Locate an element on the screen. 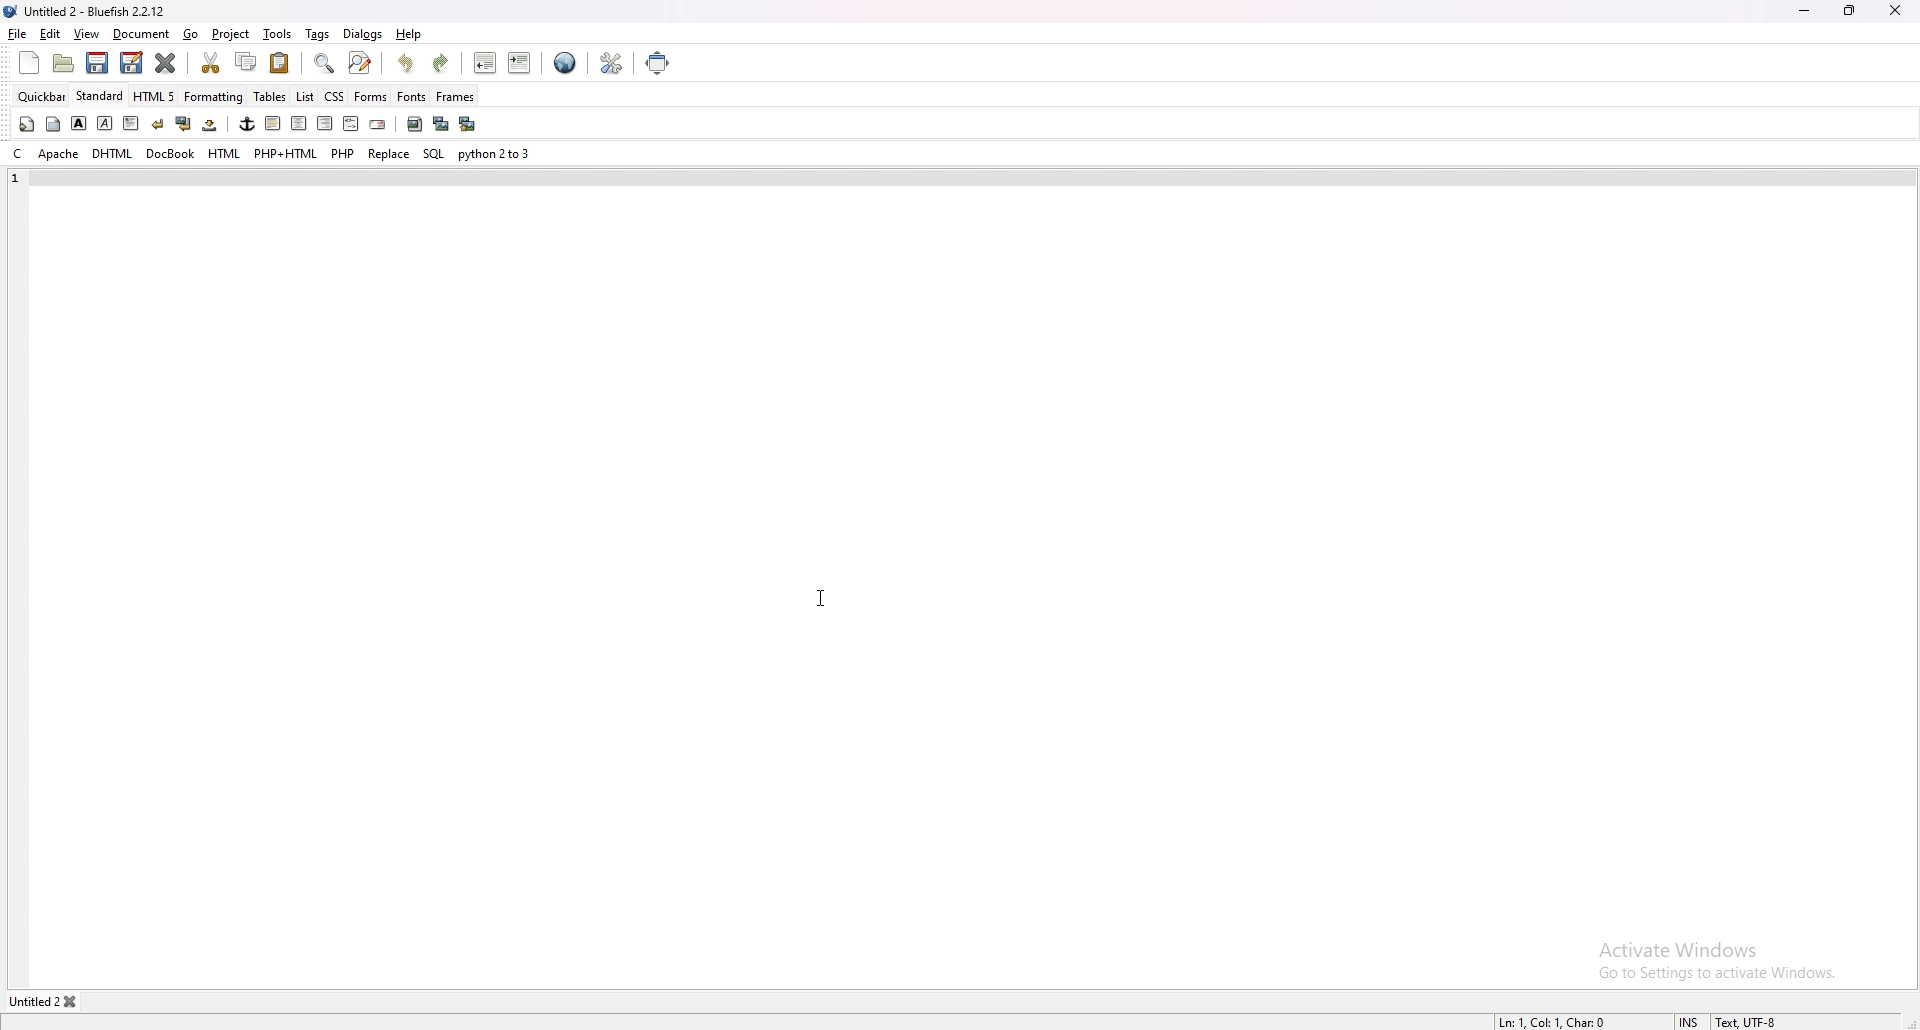 This screenshot has width=1920, height=1030. document is located at coordinates (142, 34).